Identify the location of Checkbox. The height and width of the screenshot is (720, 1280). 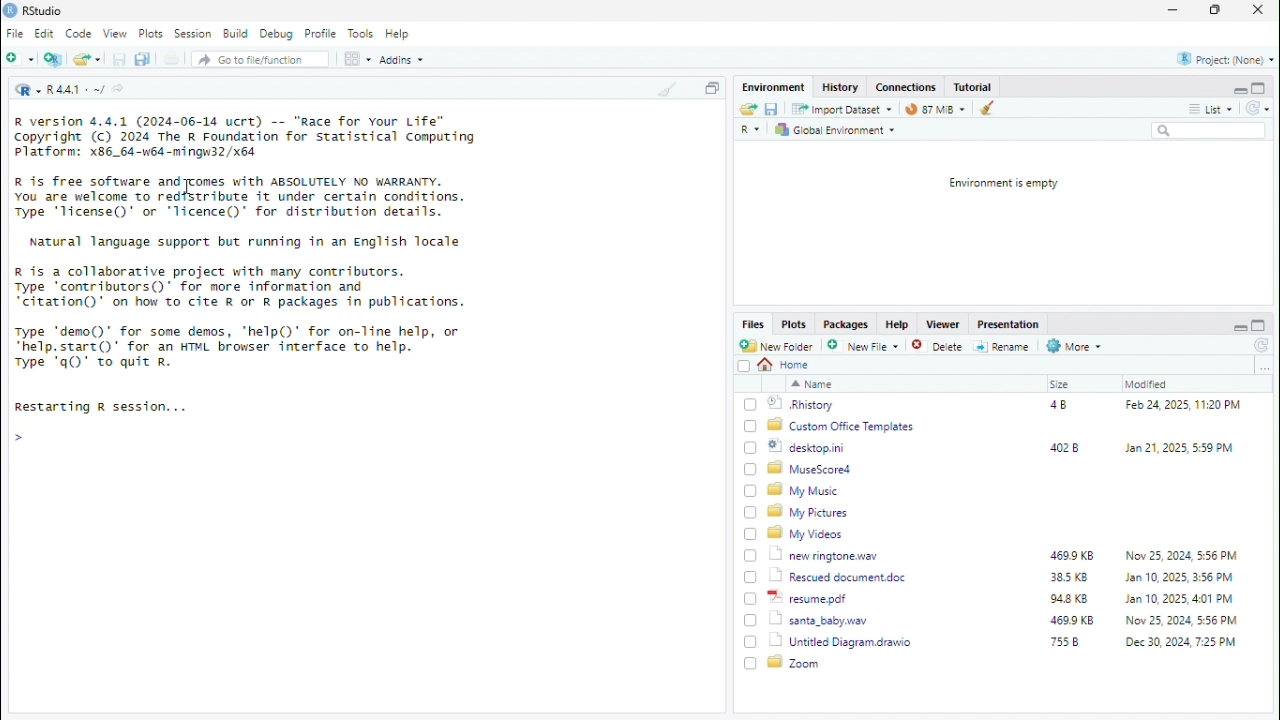
(751, 404).